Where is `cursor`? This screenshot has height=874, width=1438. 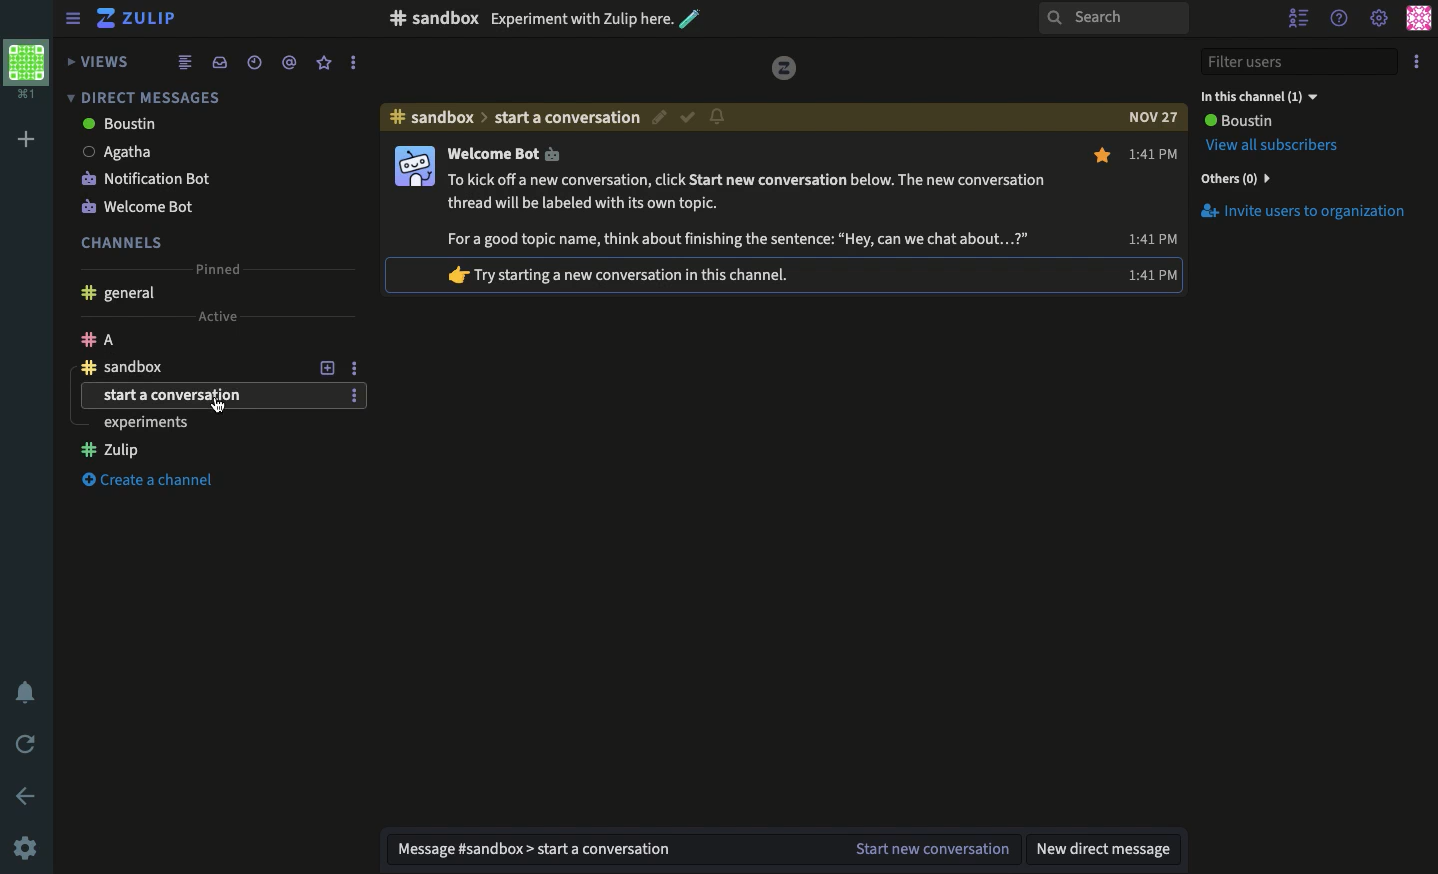
cursor is located at coordinates (219, 405).